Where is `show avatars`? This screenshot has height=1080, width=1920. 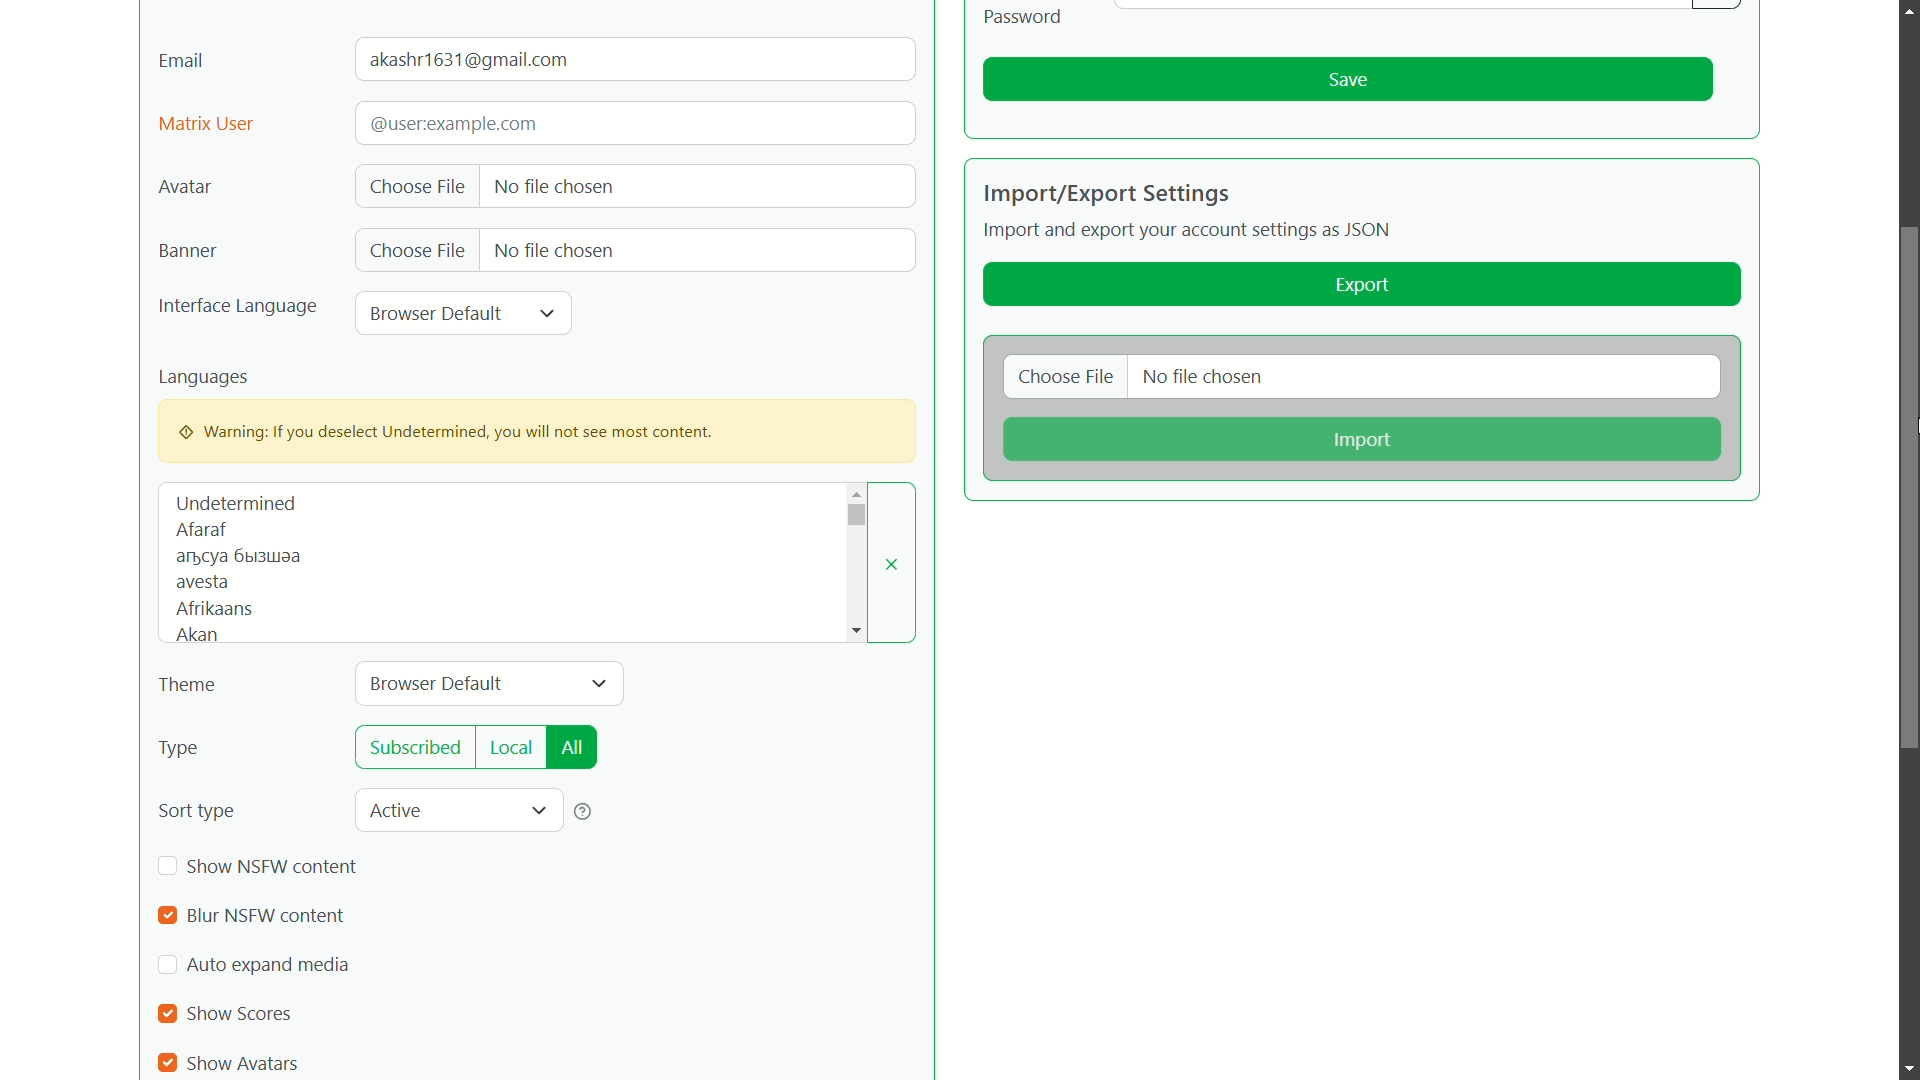 show avatars is located at coordinates (247, 1062).